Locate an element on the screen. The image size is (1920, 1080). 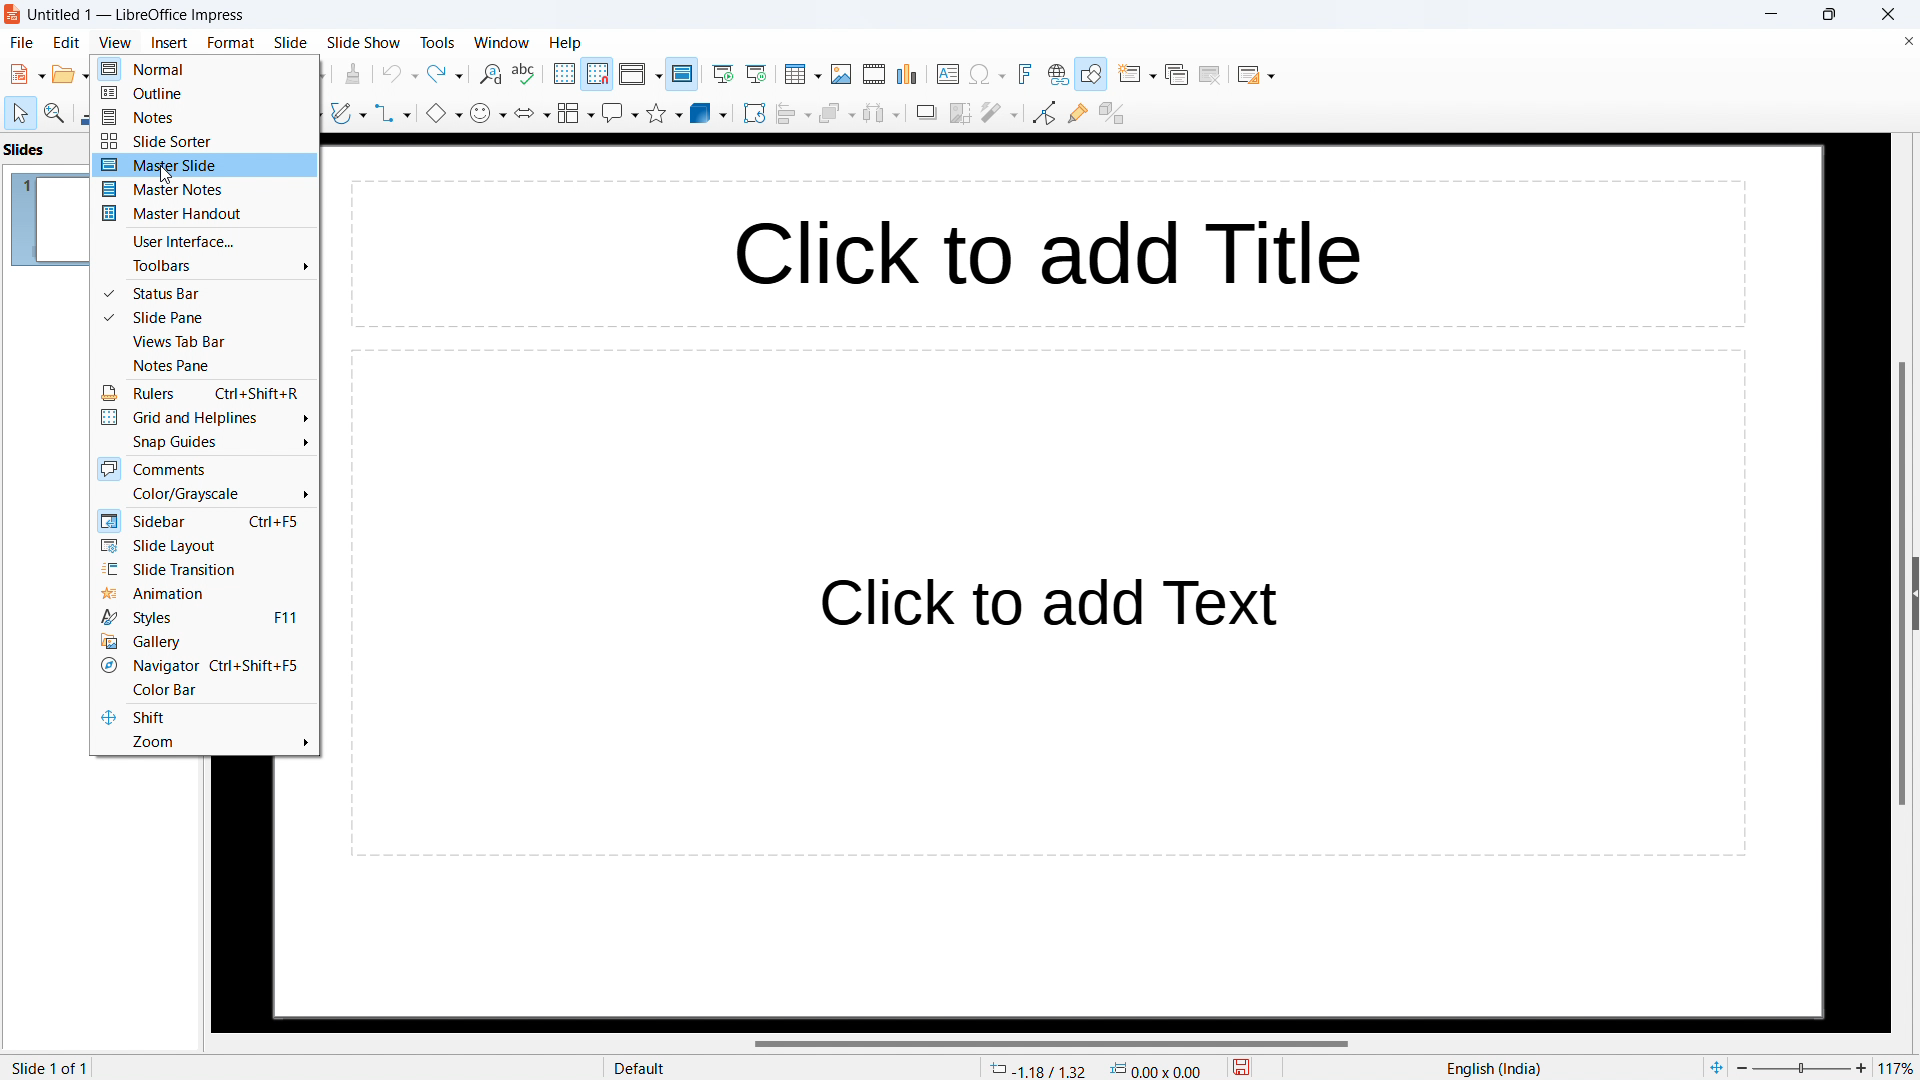
format is located at coordinates (230, 42).